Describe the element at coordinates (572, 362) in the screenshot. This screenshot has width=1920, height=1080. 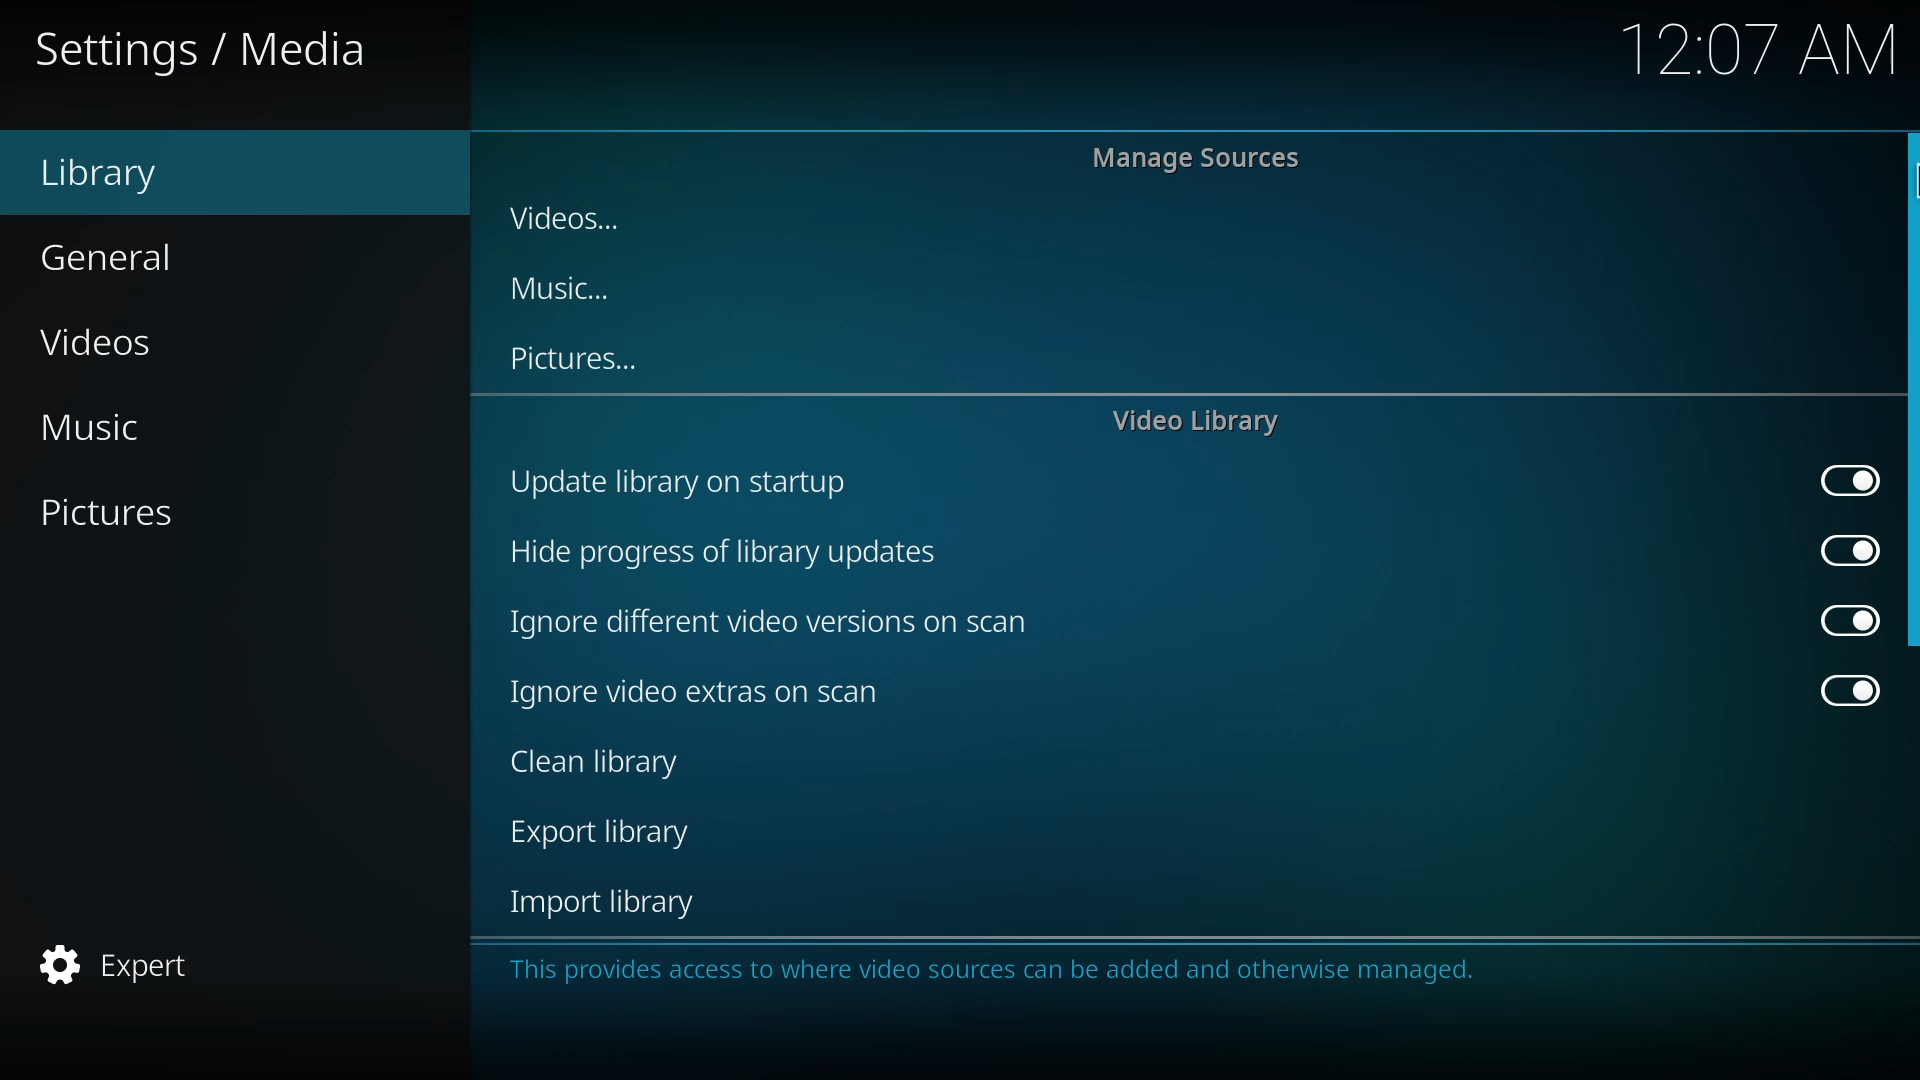
I see `pictures` at that location.